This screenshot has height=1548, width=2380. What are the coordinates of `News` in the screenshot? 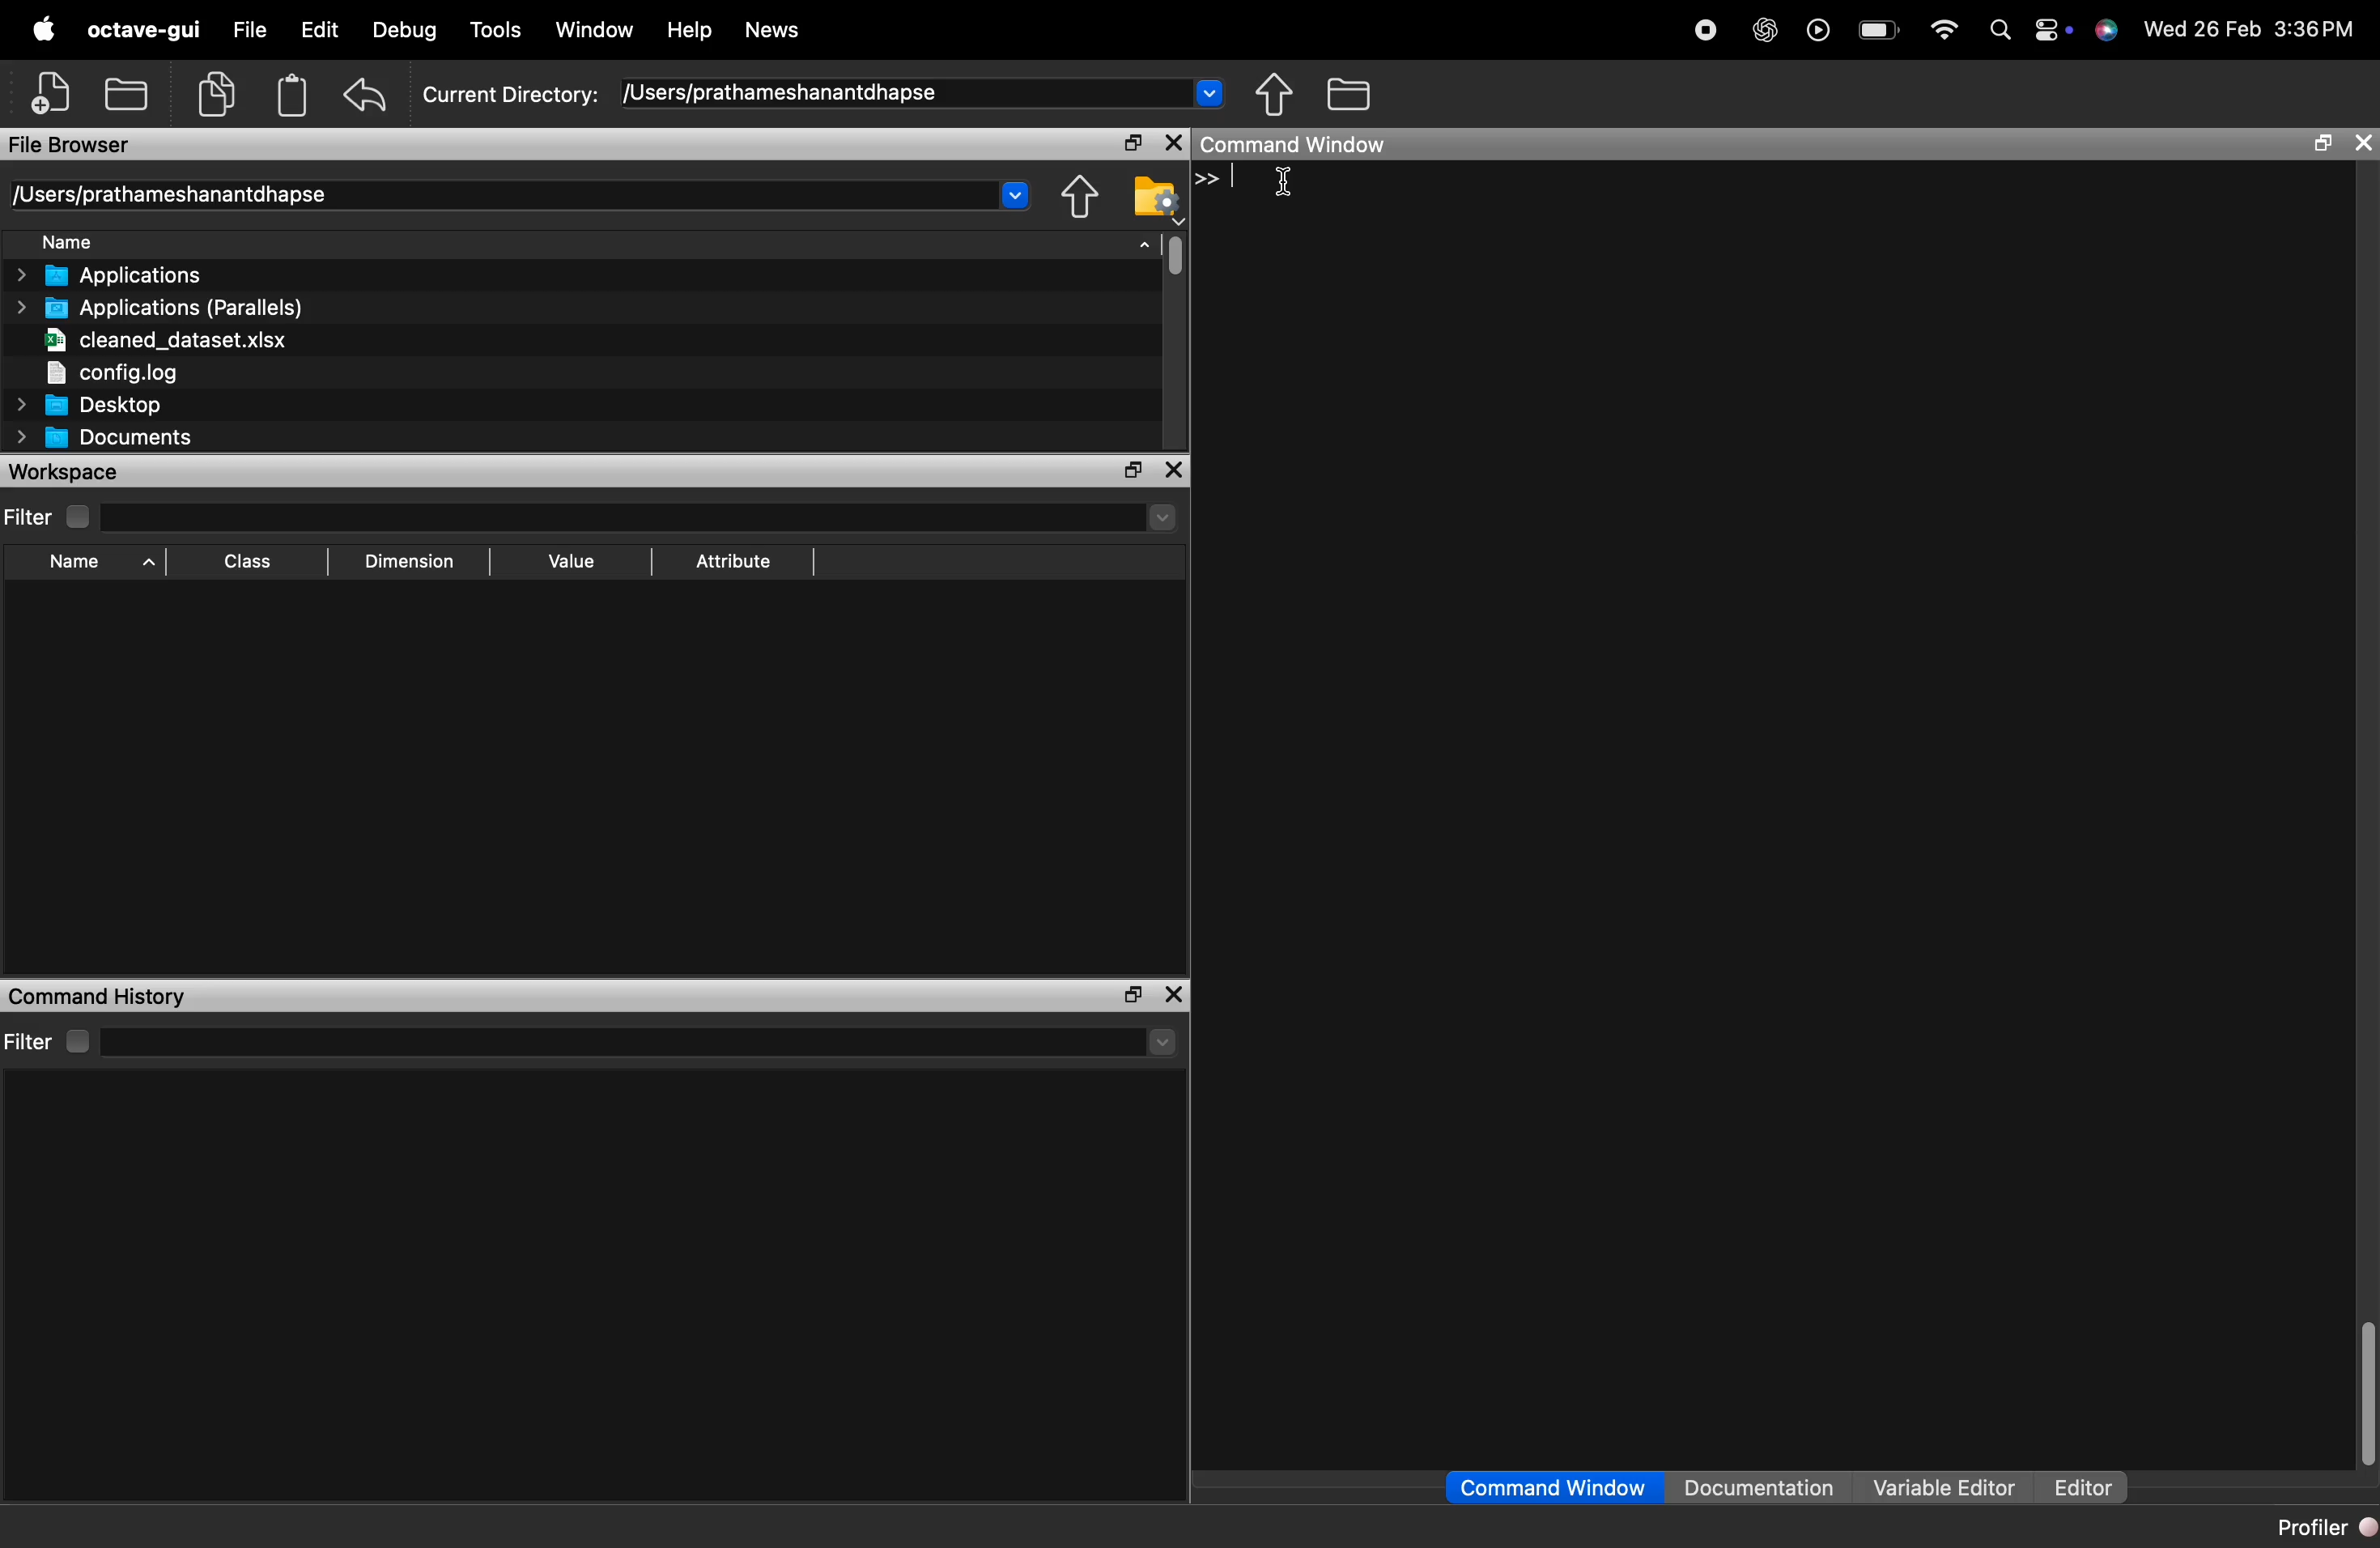 It's located at (770, 30).